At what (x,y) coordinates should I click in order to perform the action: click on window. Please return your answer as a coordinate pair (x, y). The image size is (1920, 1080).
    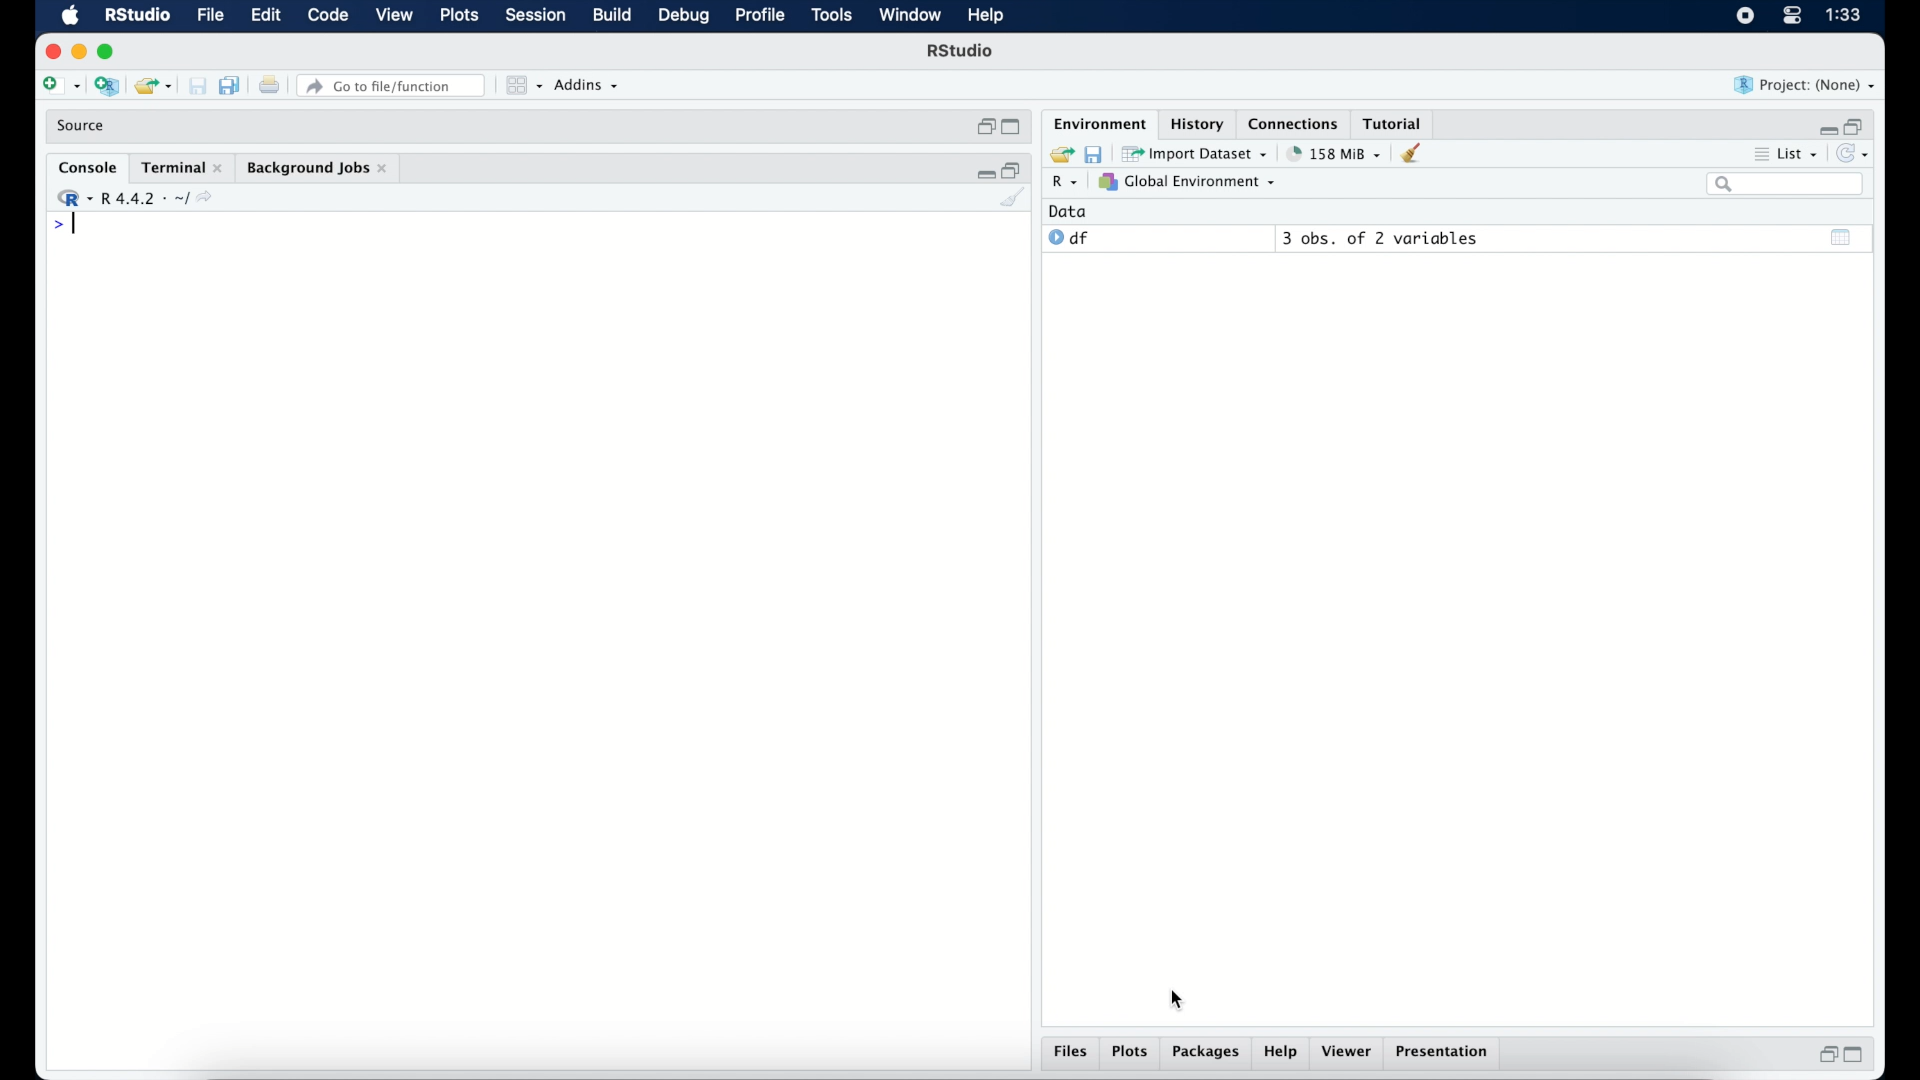
    Looking at the image, I should click on (911, 17).